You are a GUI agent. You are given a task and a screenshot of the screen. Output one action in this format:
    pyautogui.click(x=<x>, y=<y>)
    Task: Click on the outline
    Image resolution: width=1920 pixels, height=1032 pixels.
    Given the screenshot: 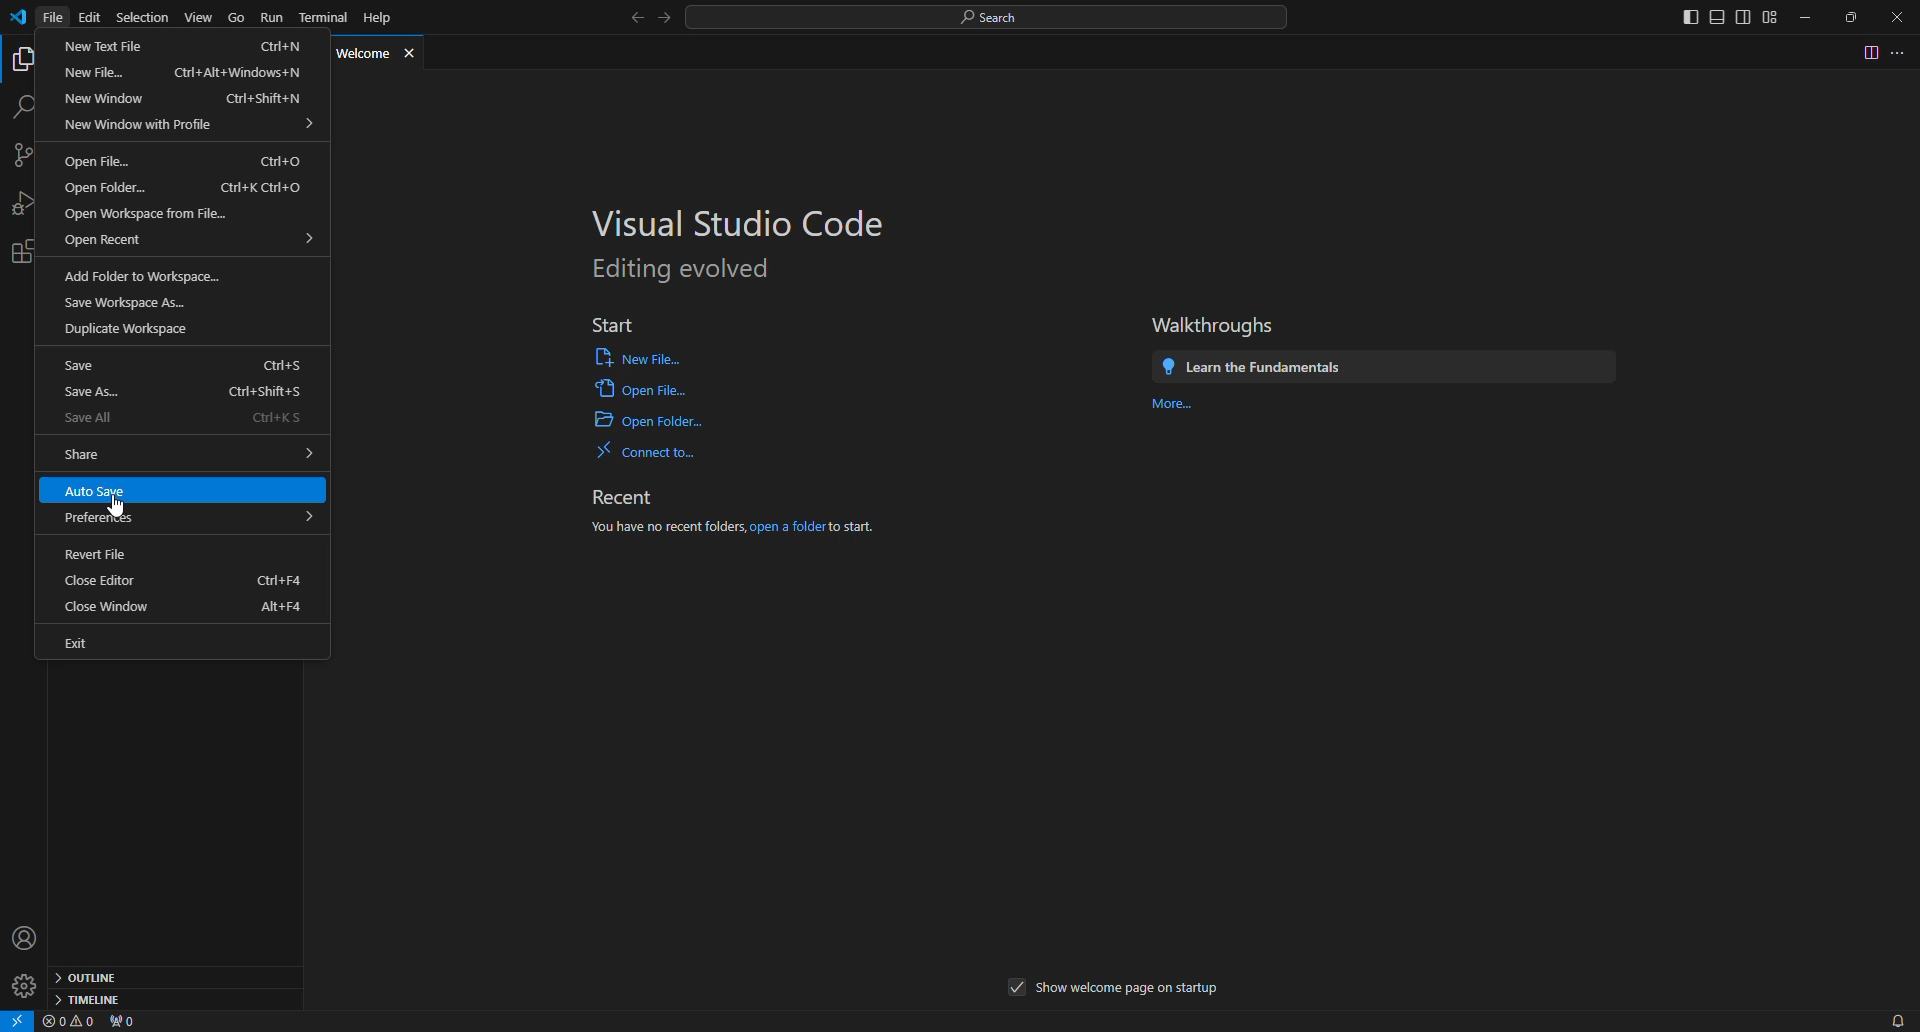 What is the action you would take?
    pyautogui.click(x=92, y=975)
    